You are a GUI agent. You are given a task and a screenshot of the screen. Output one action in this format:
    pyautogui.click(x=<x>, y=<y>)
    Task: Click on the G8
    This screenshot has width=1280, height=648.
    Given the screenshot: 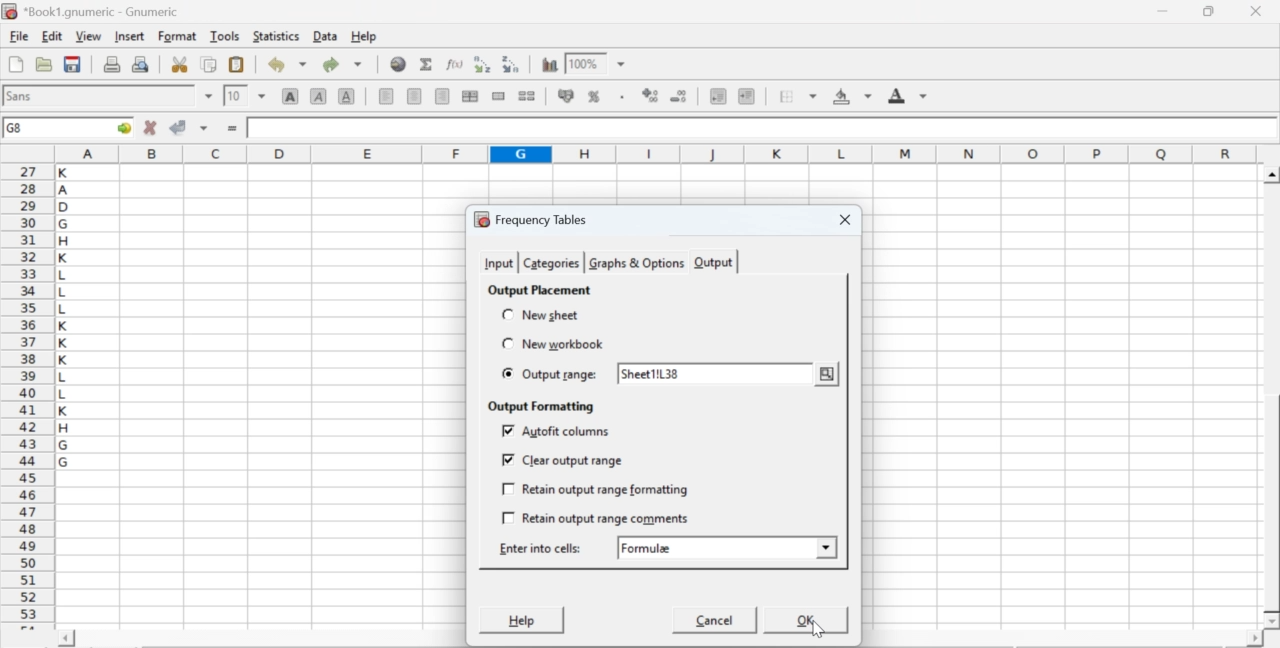 What is the action you would take?
    pyautogui.click(x=17, y=128)
    